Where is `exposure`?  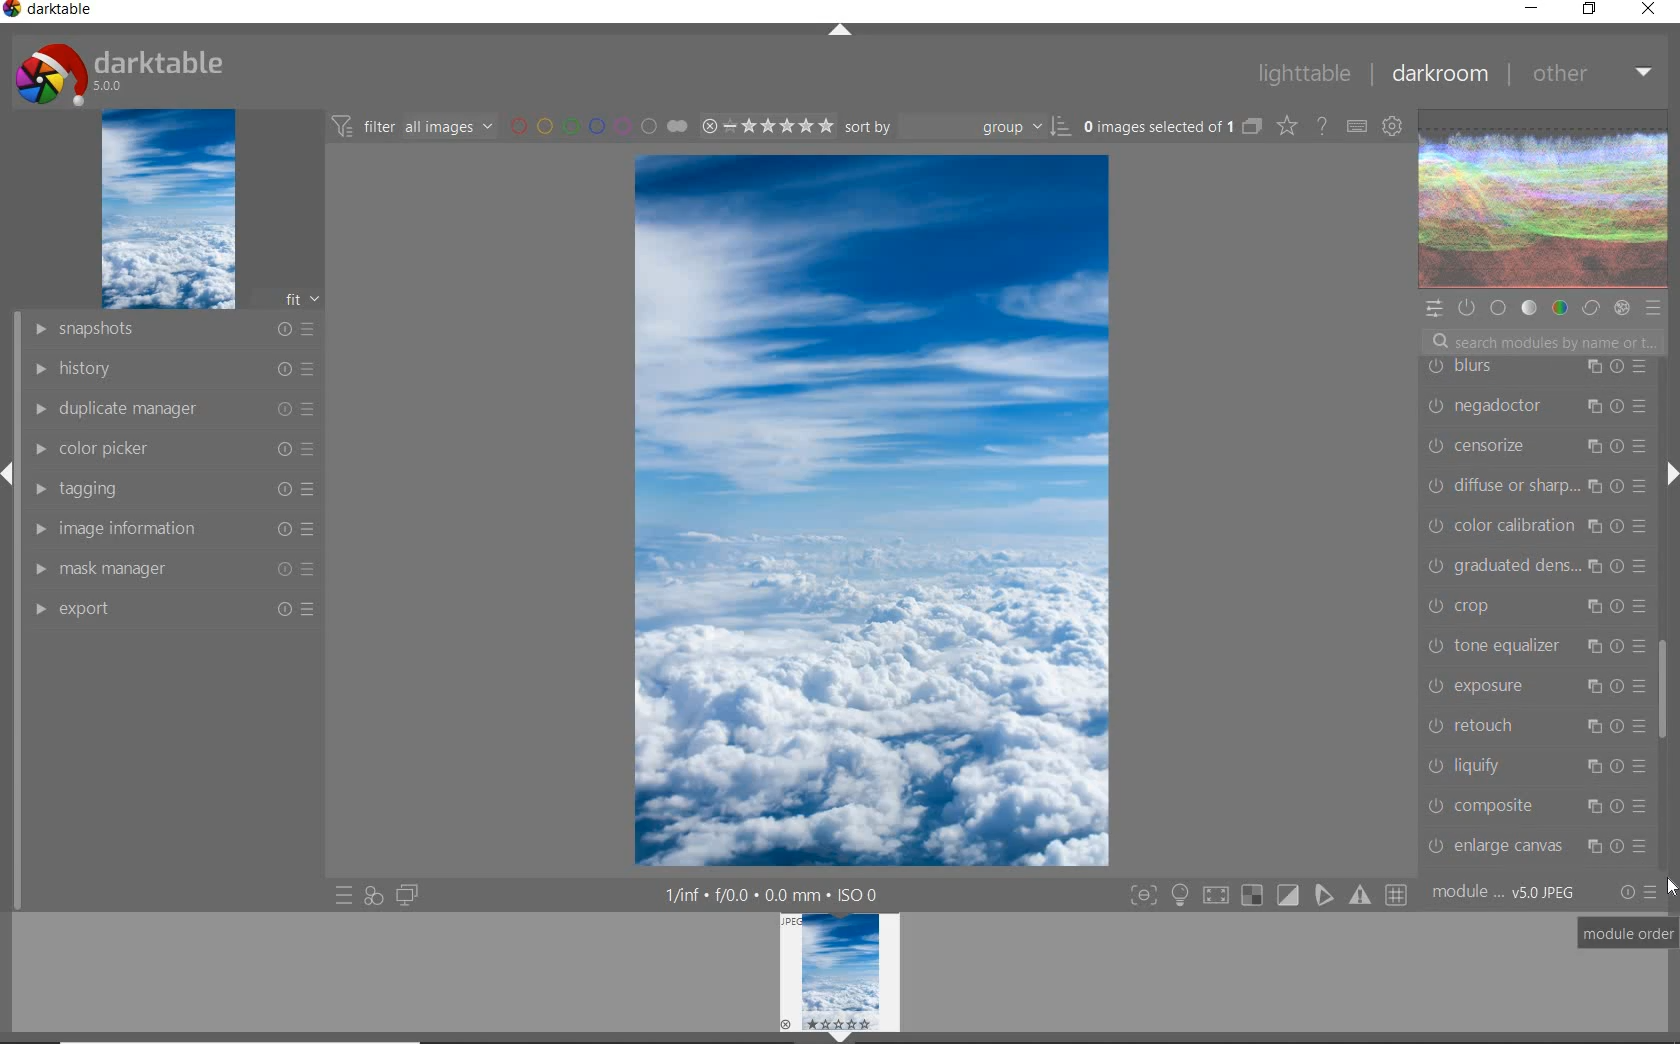 exposure is located at coordinates (1534, 685).